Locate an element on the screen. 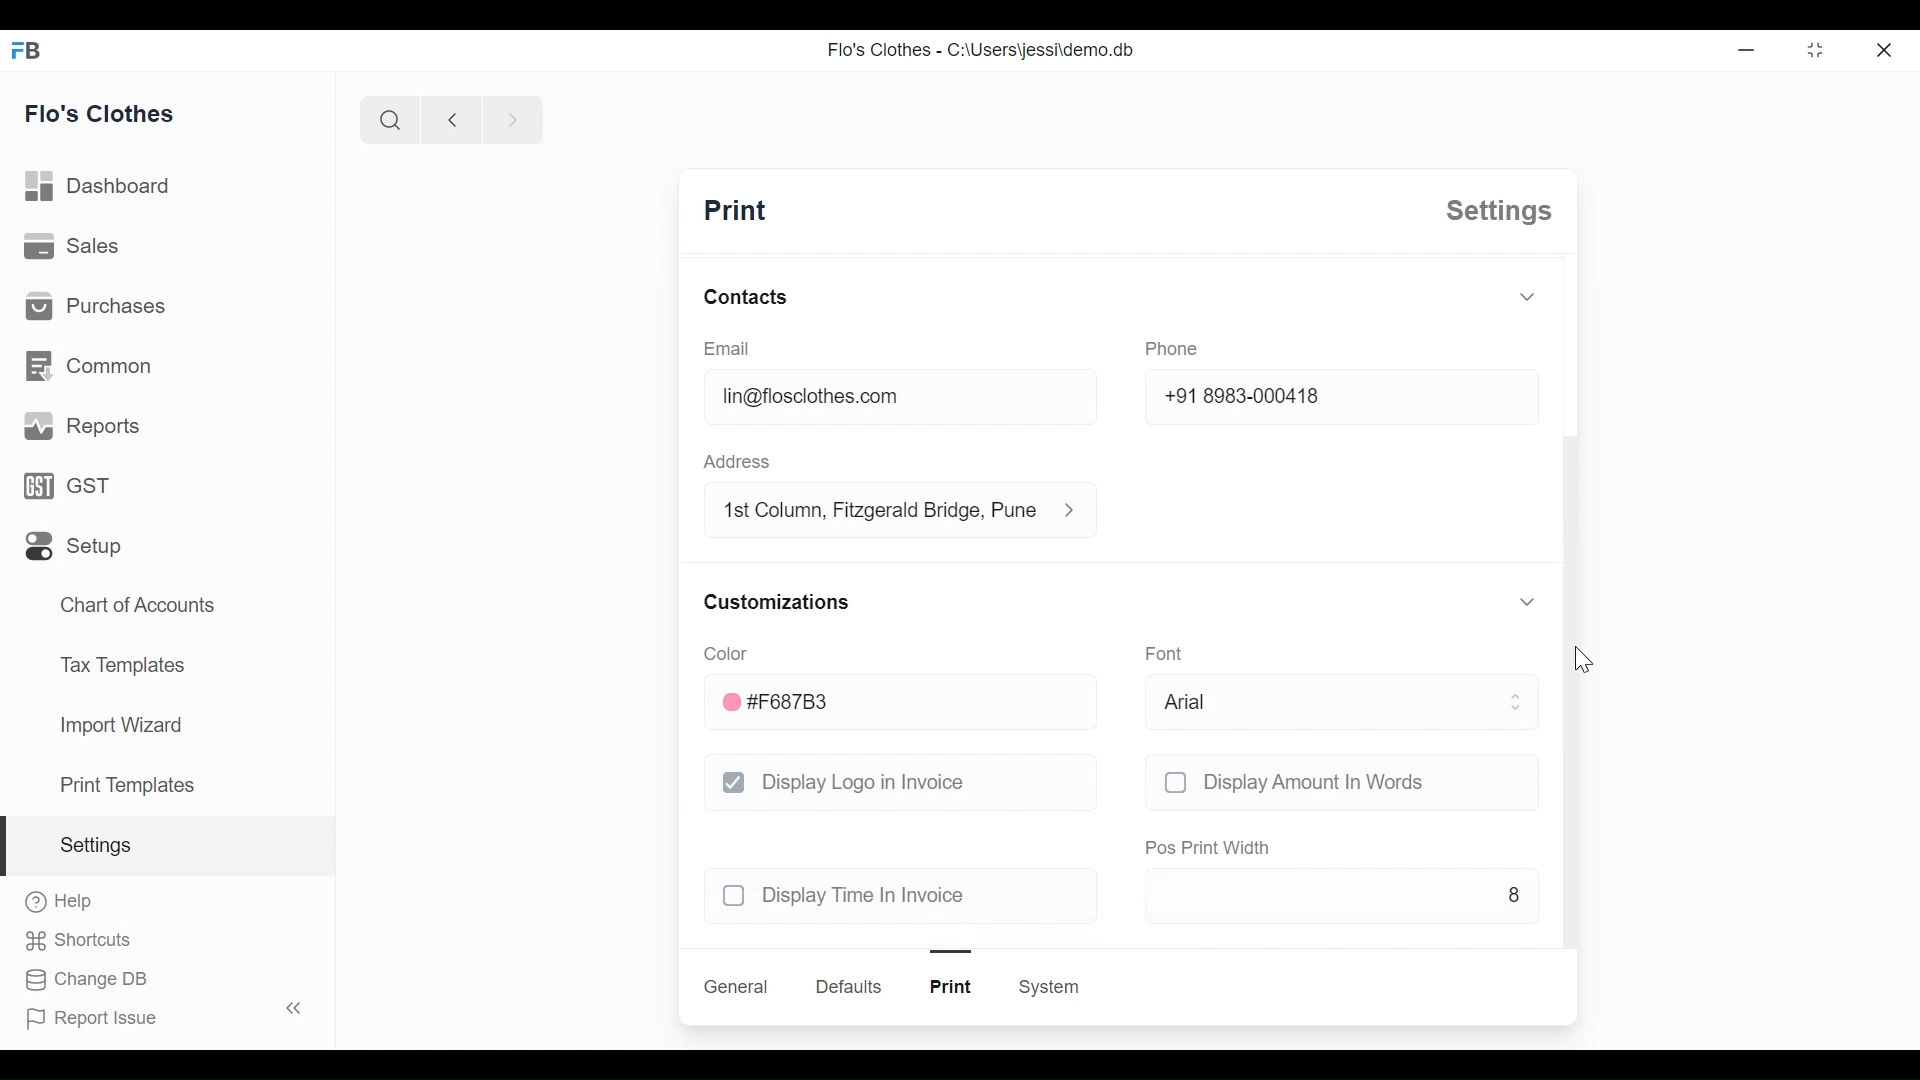  defaults is located at coordinates (851, 987).